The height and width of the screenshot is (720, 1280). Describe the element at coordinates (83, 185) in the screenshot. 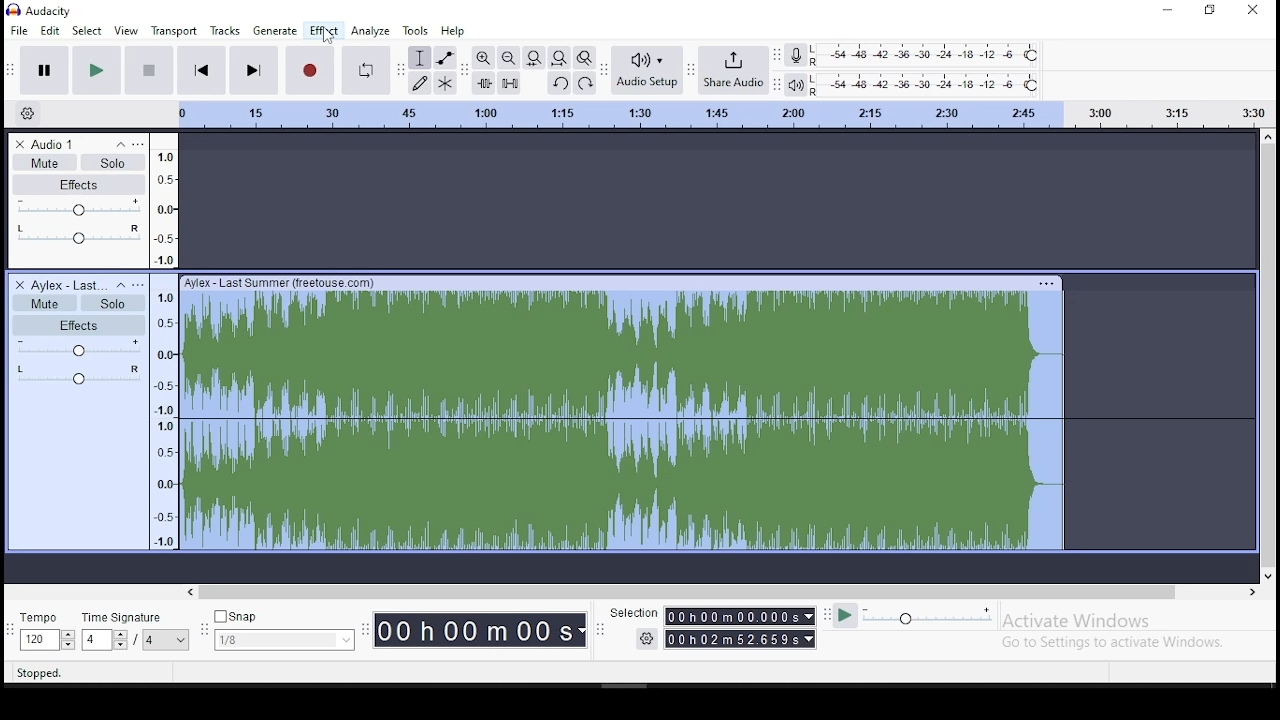

I see `effects` at that location.